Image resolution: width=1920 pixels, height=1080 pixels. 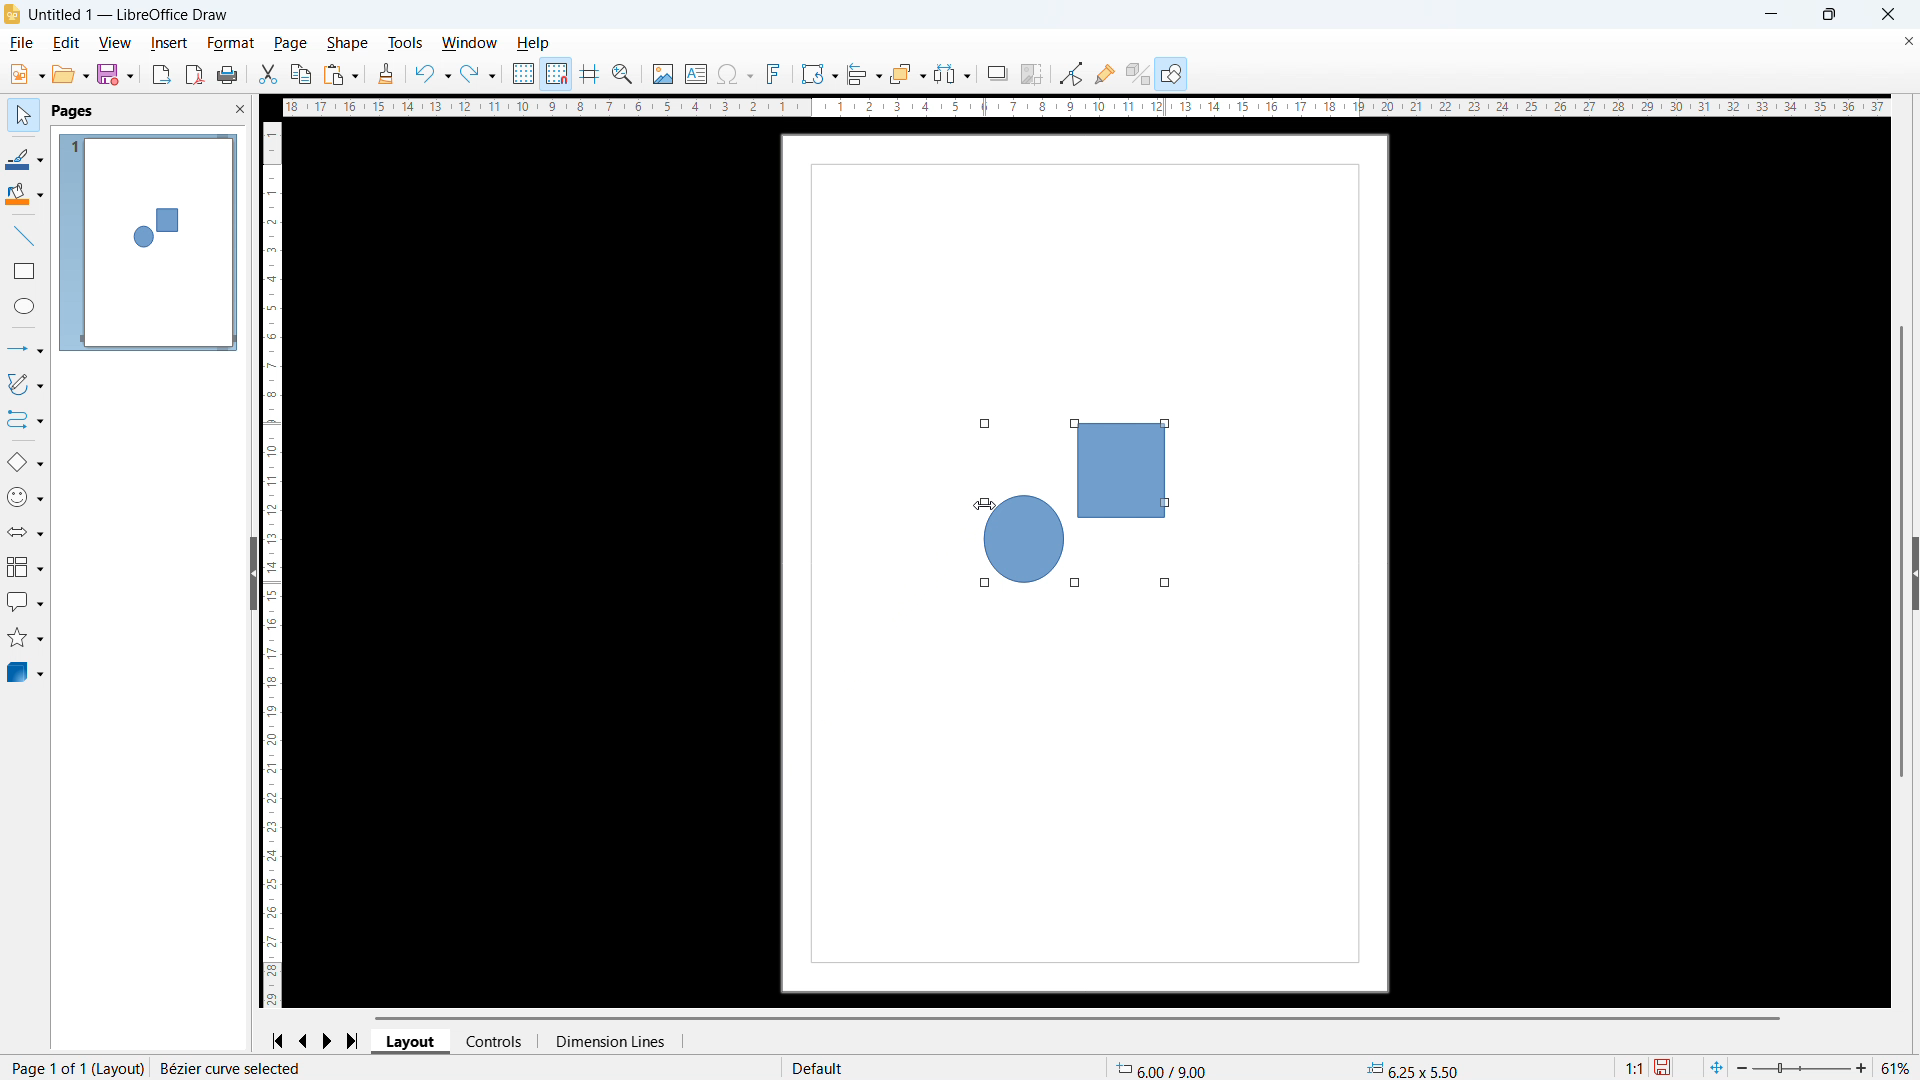 I want to click on Crop image , so click(x=1031, y=74).